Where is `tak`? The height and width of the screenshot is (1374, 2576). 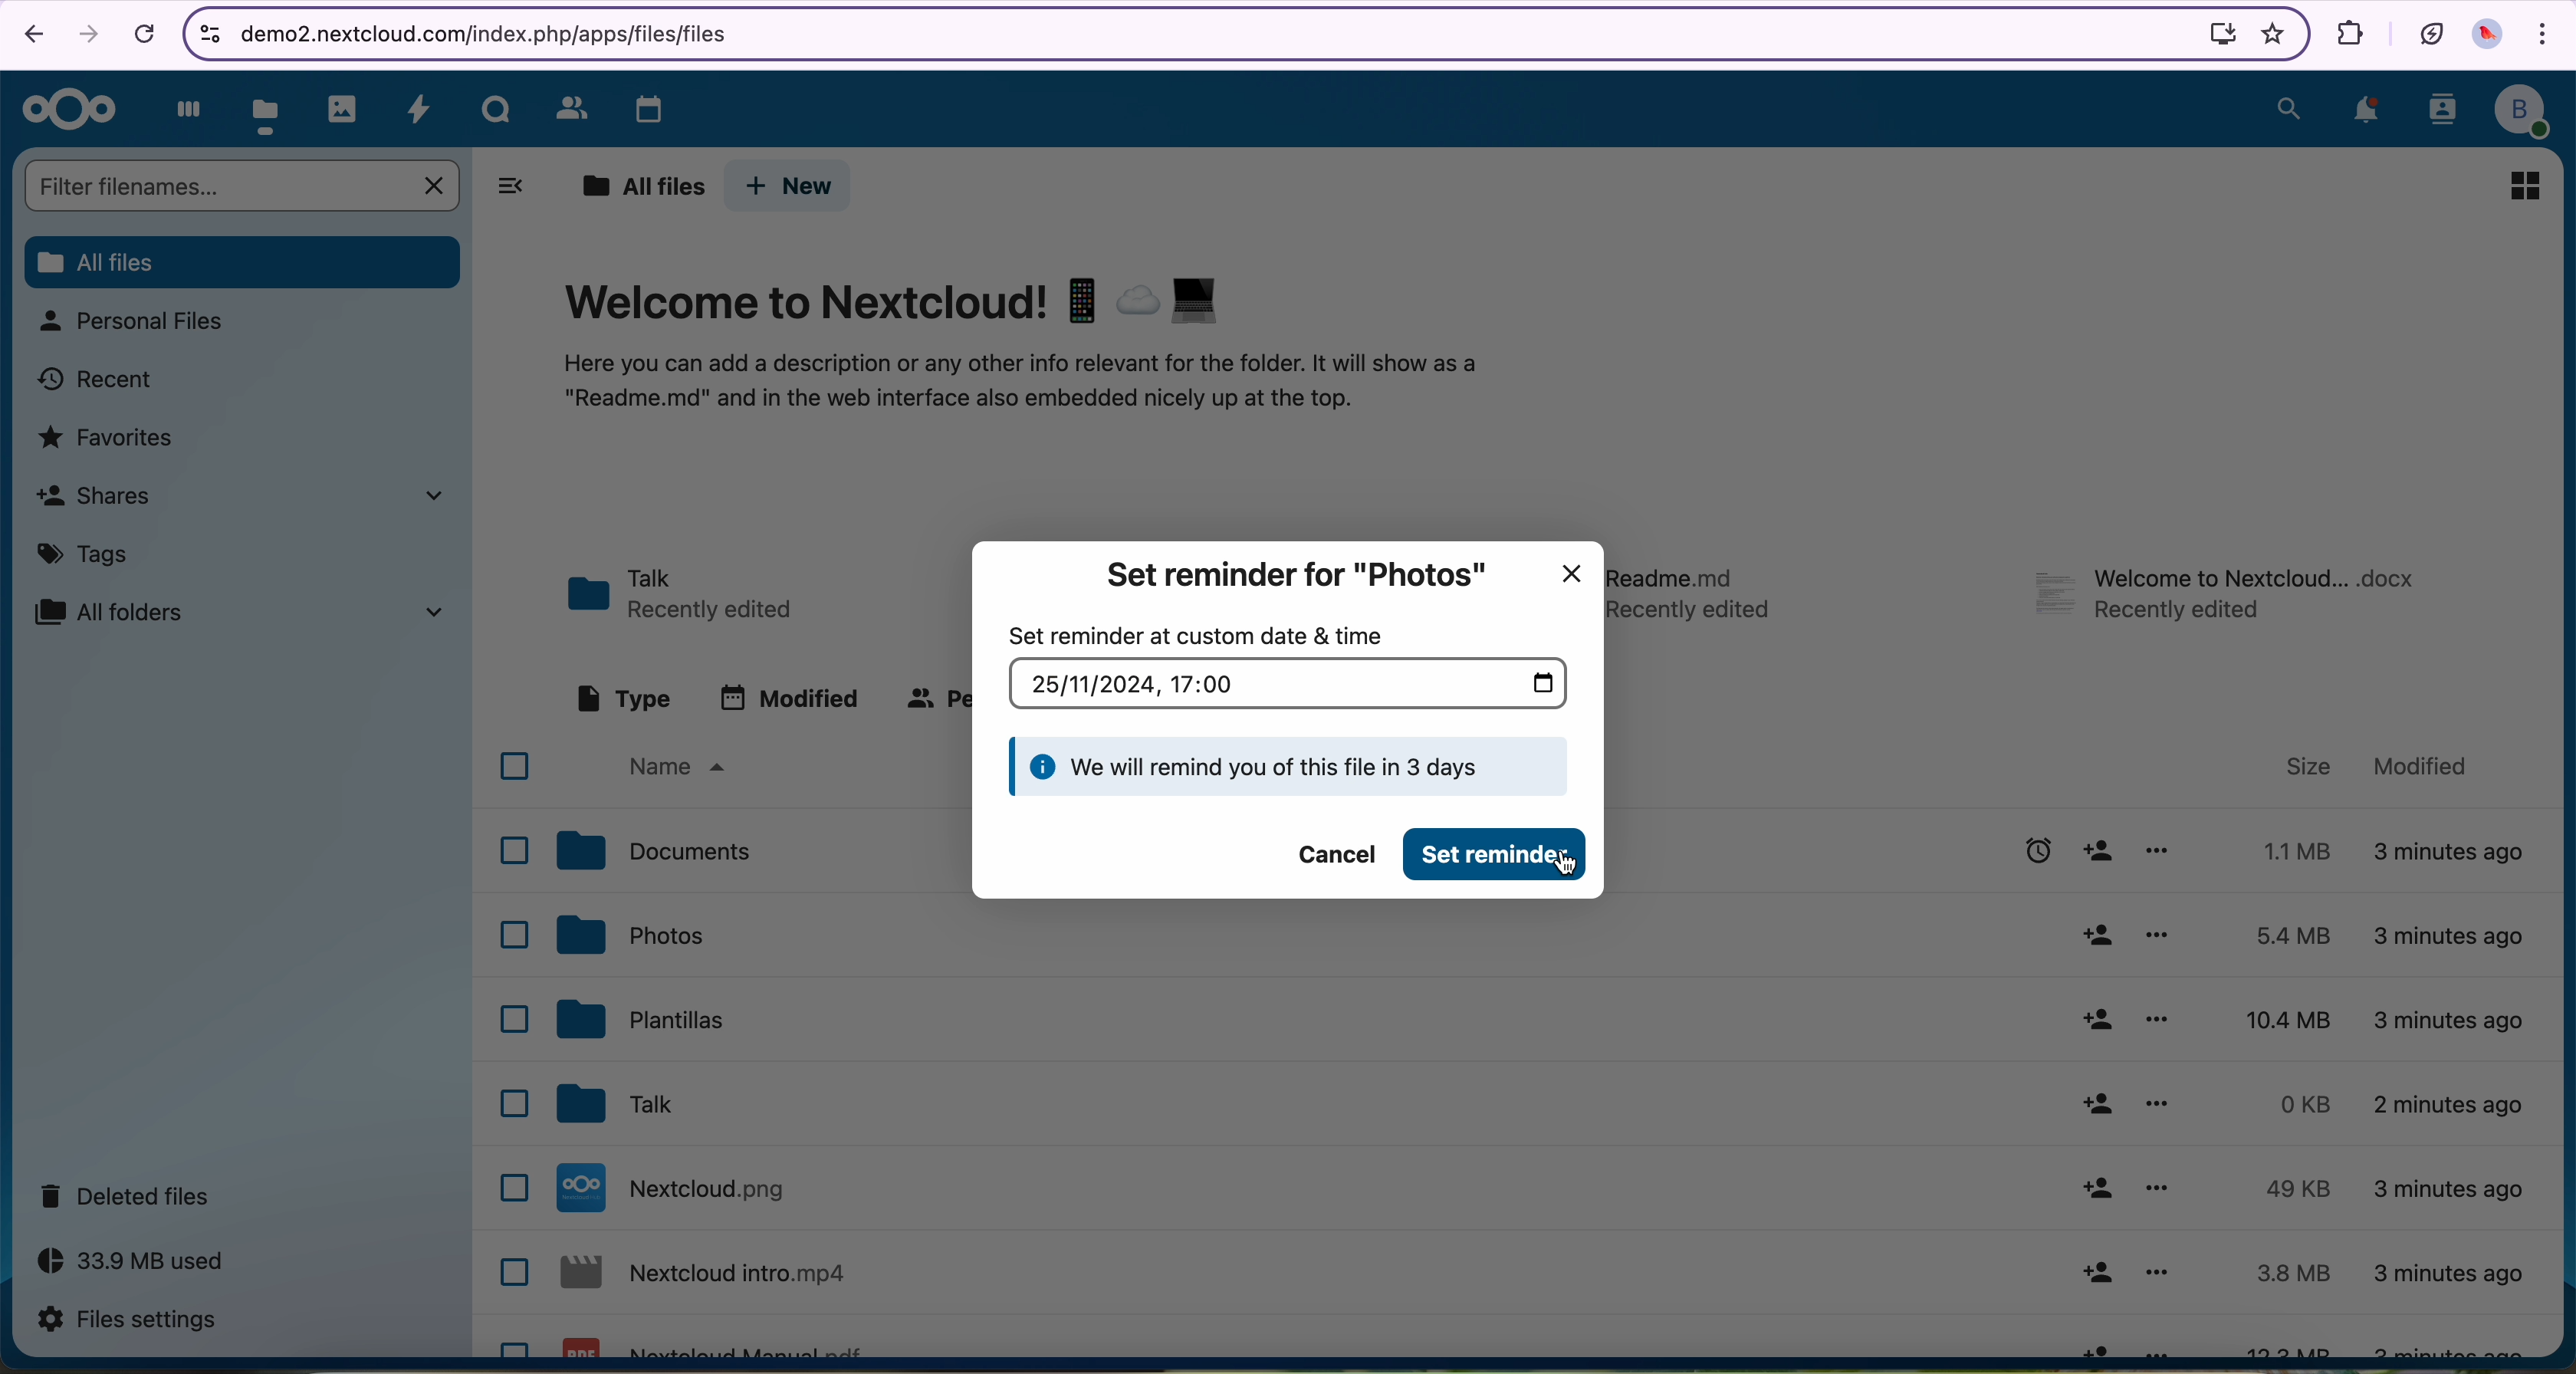
tak is located at coordinates (626, 1105).